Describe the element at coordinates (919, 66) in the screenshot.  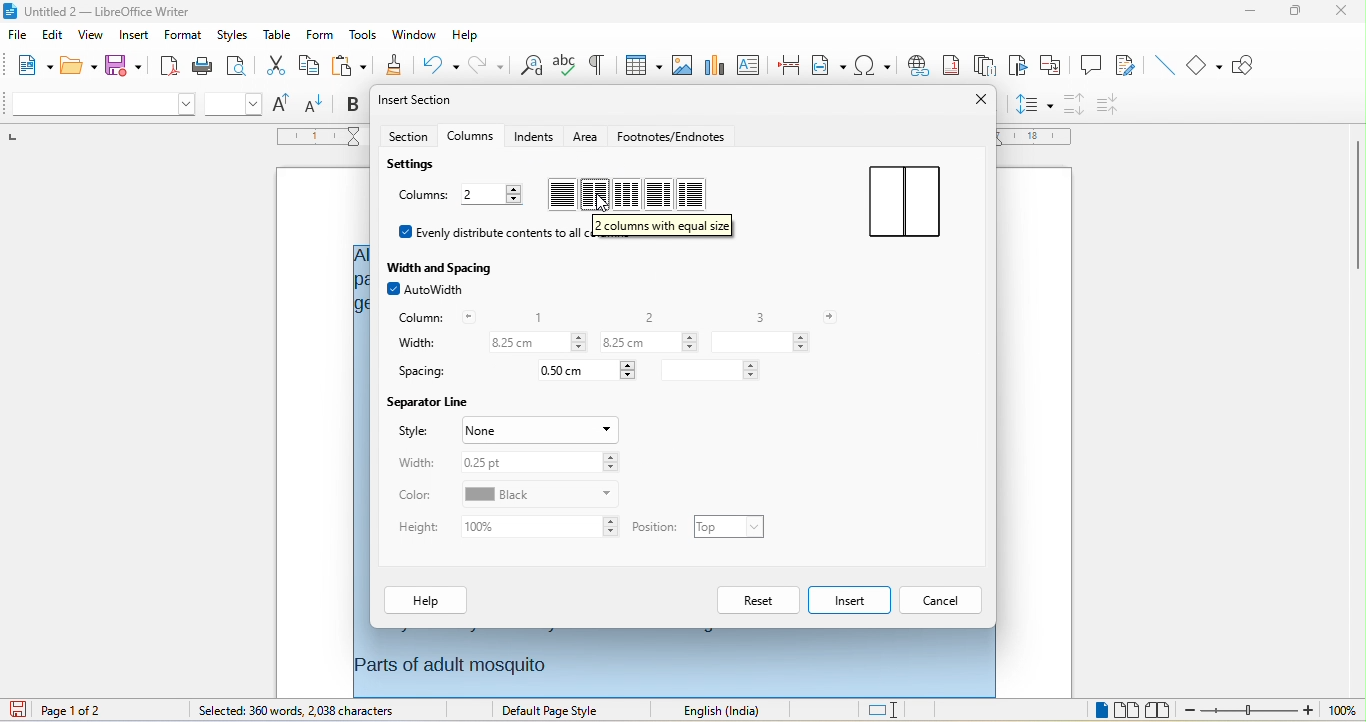
I see `hyperlink` at that location.